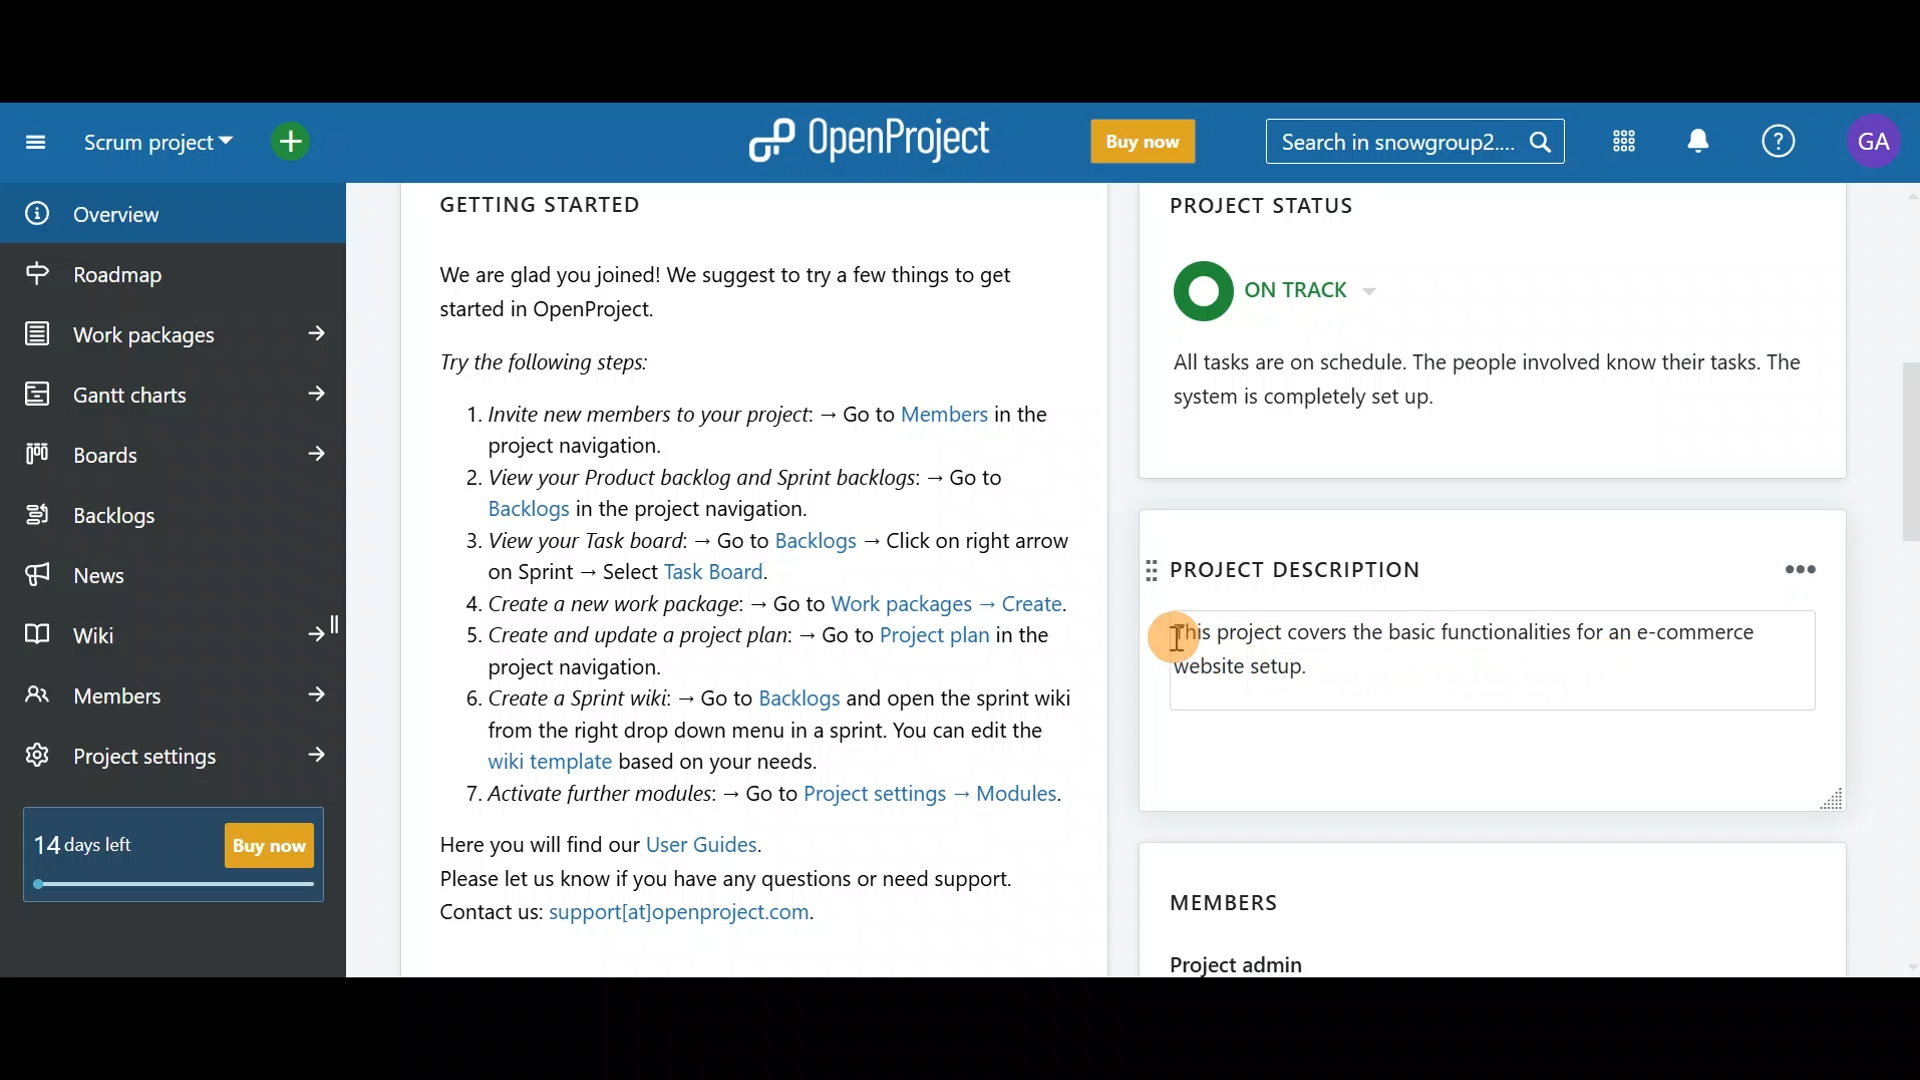  I want to click on Getting started, so click(756, 565).